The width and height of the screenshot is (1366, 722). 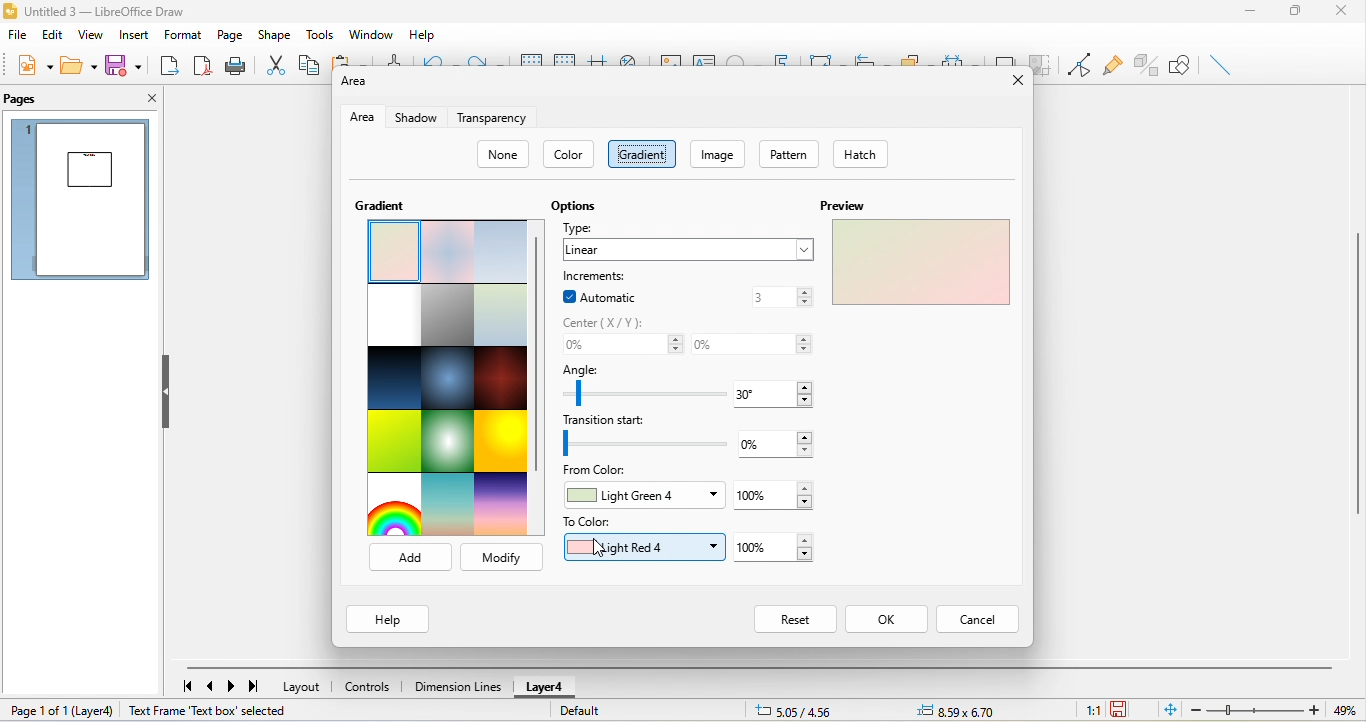 I want to click on last page, so click(x=259, y=689).